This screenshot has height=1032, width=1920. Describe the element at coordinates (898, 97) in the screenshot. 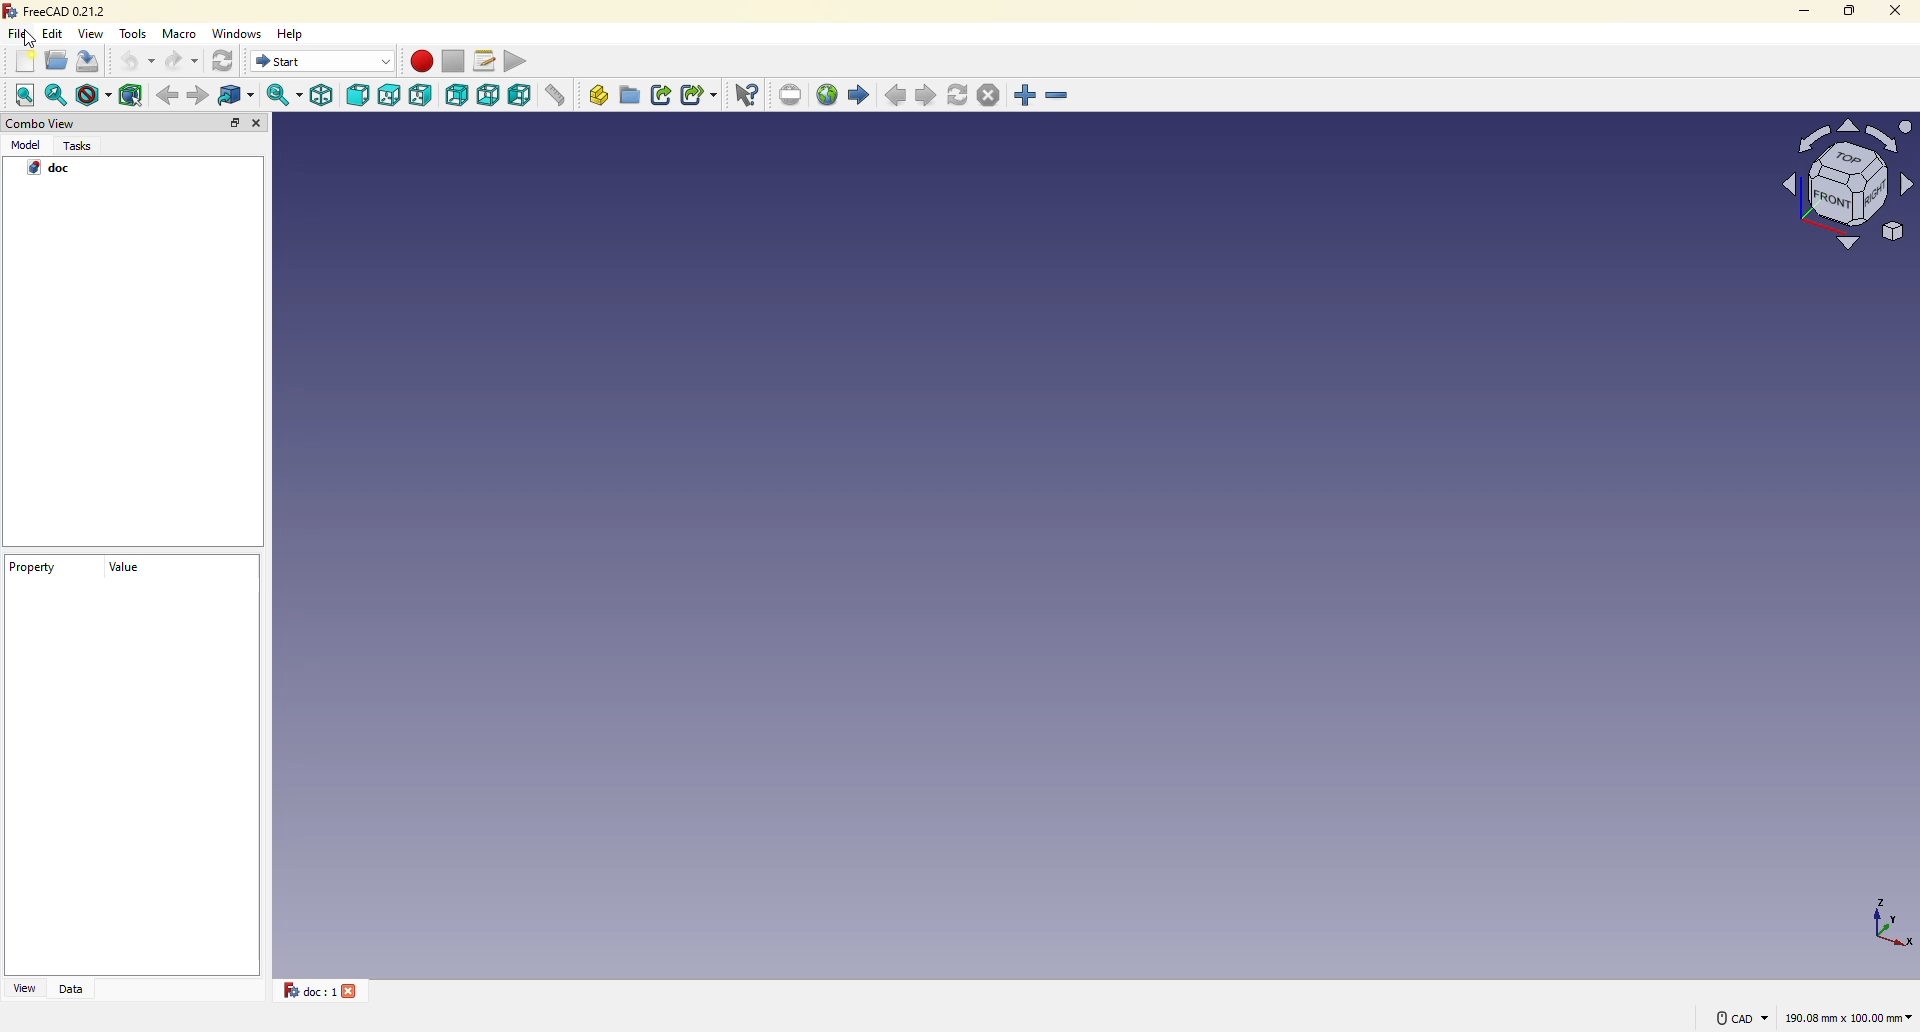

I see `previous page` at that location.